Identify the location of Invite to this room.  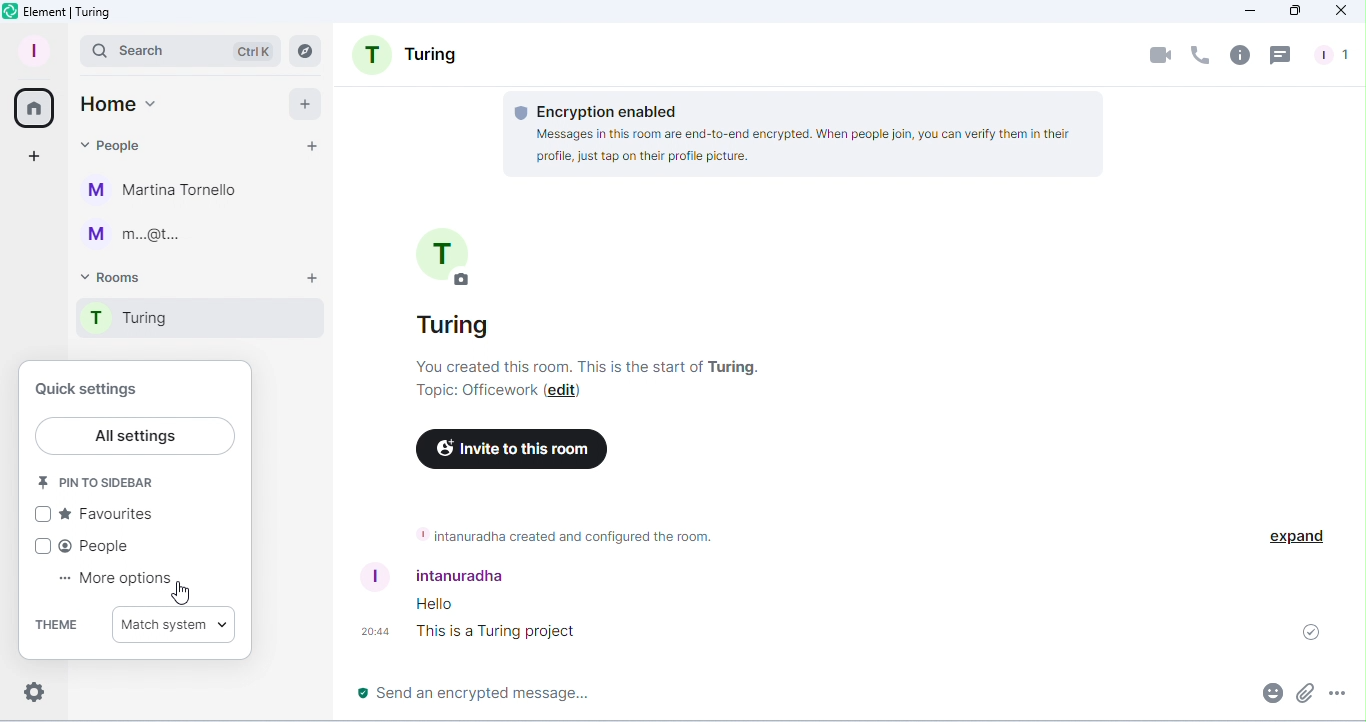
(499, 446).